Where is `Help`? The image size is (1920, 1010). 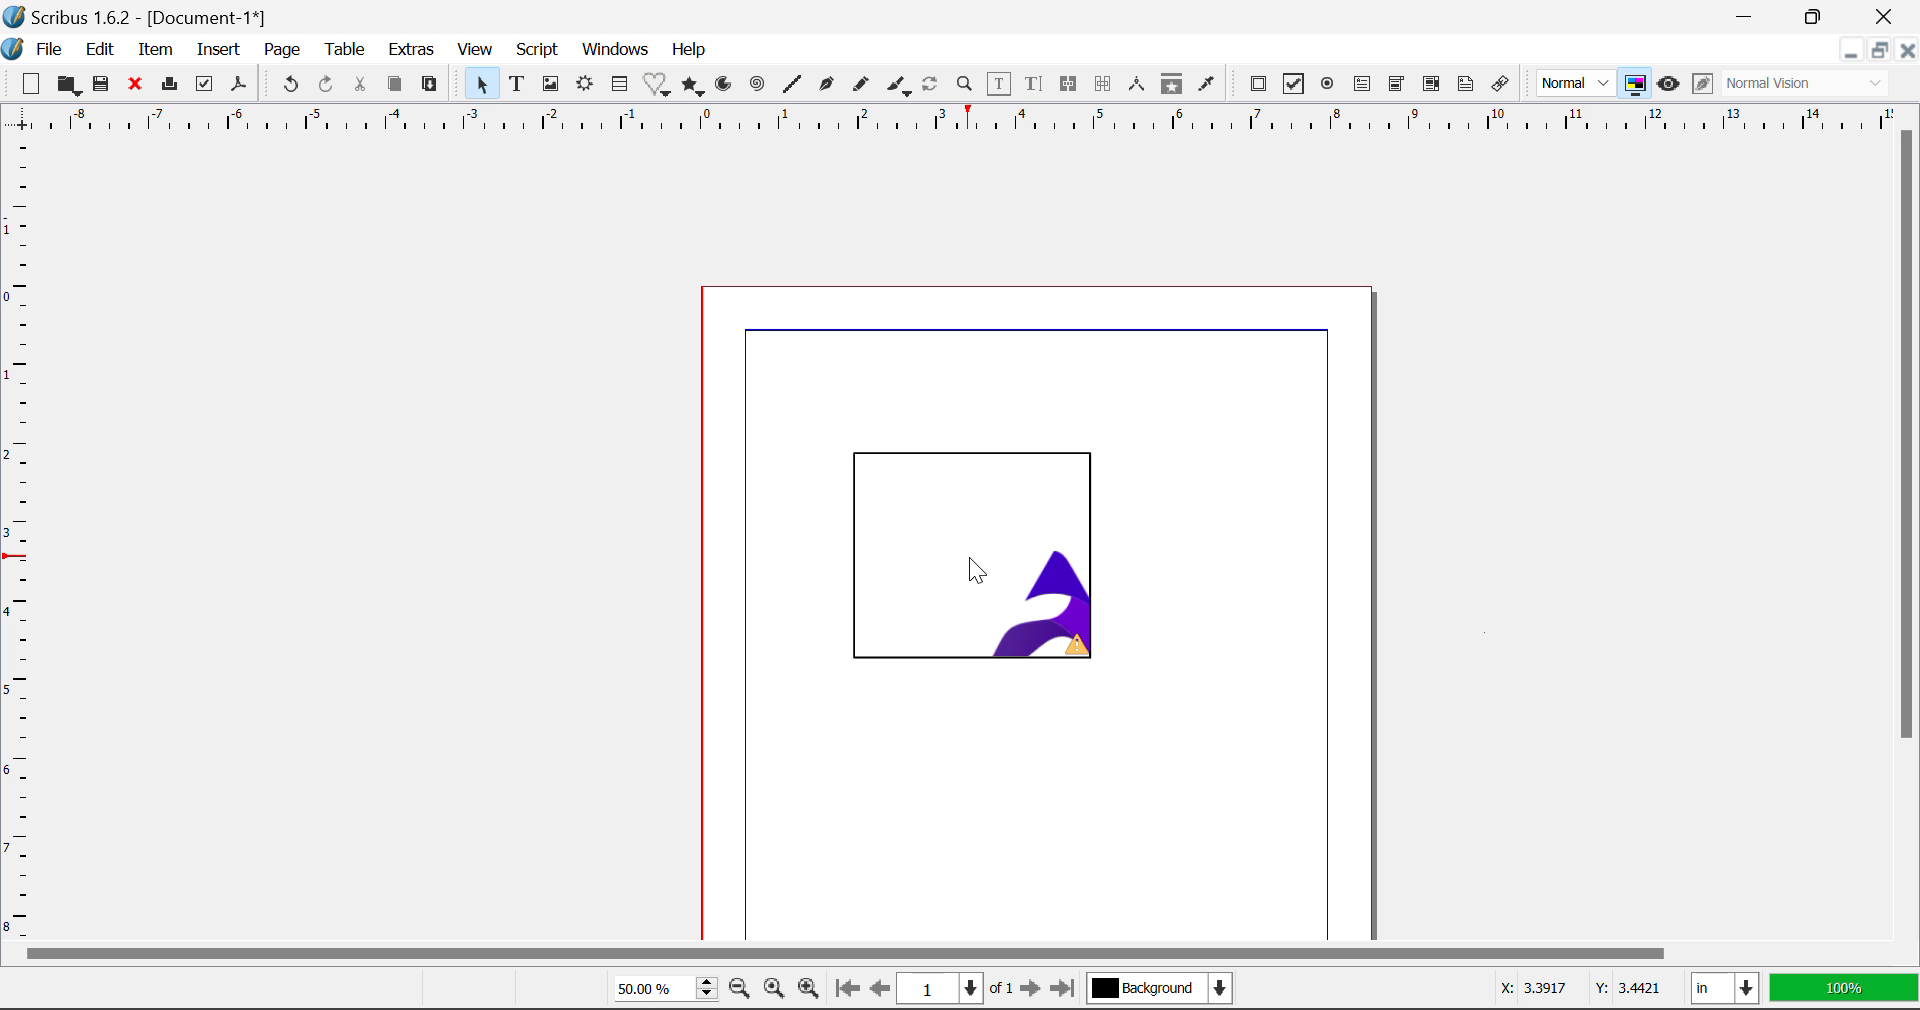 Help is located at coordinates (688, 52).